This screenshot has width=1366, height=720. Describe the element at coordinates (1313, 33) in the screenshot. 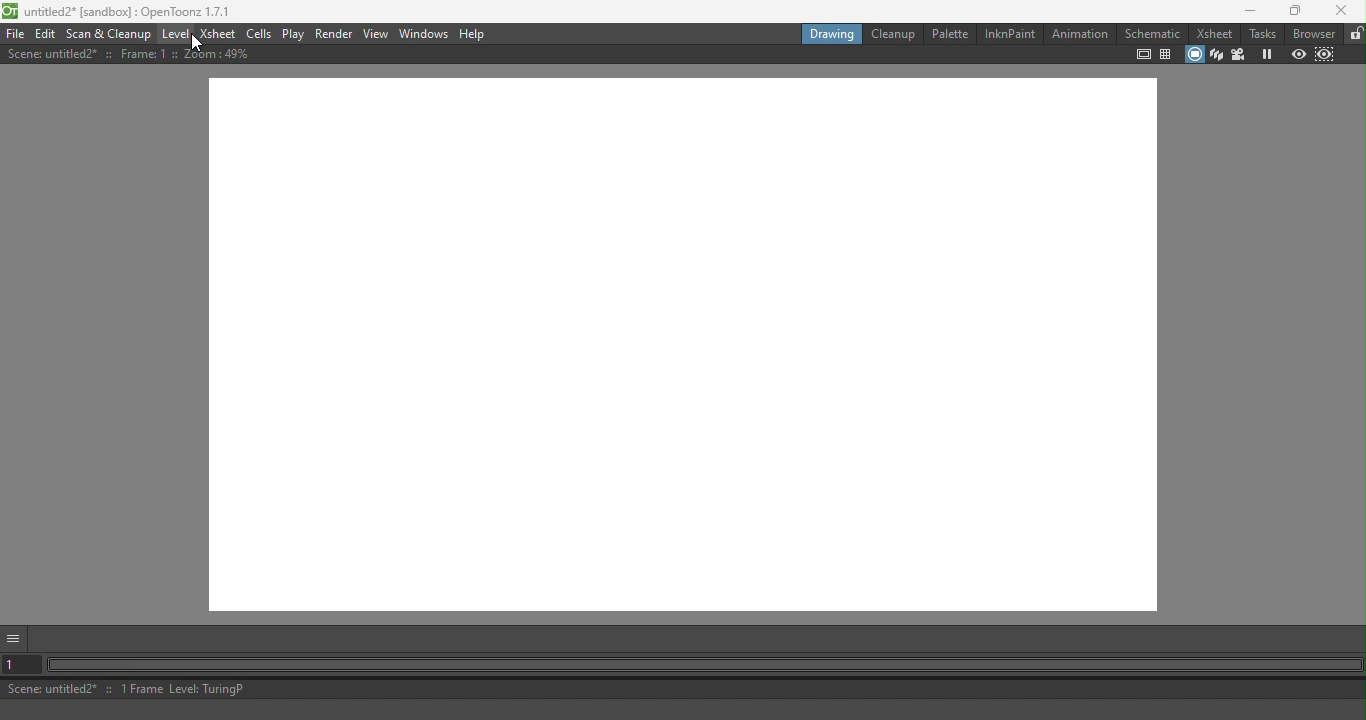

I see `Browser` at that location.